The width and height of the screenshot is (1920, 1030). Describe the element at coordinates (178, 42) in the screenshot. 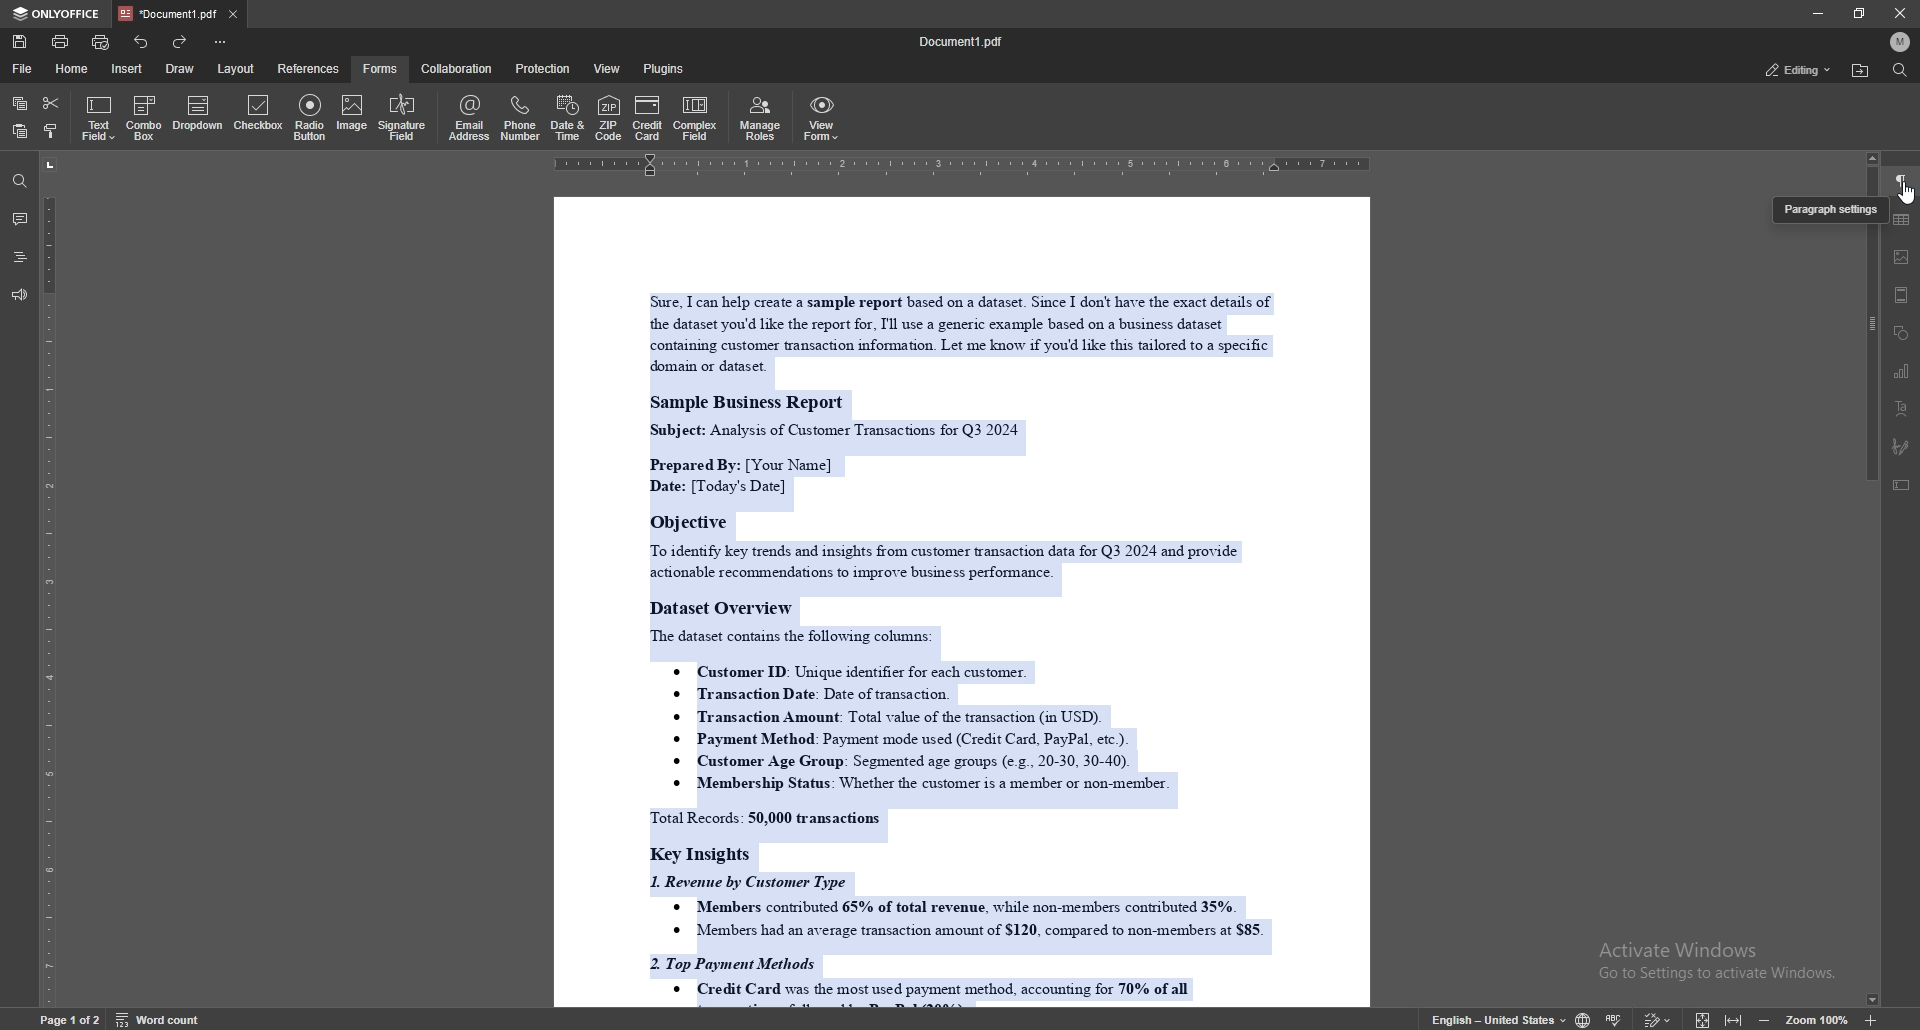

I see `redo` at that location.